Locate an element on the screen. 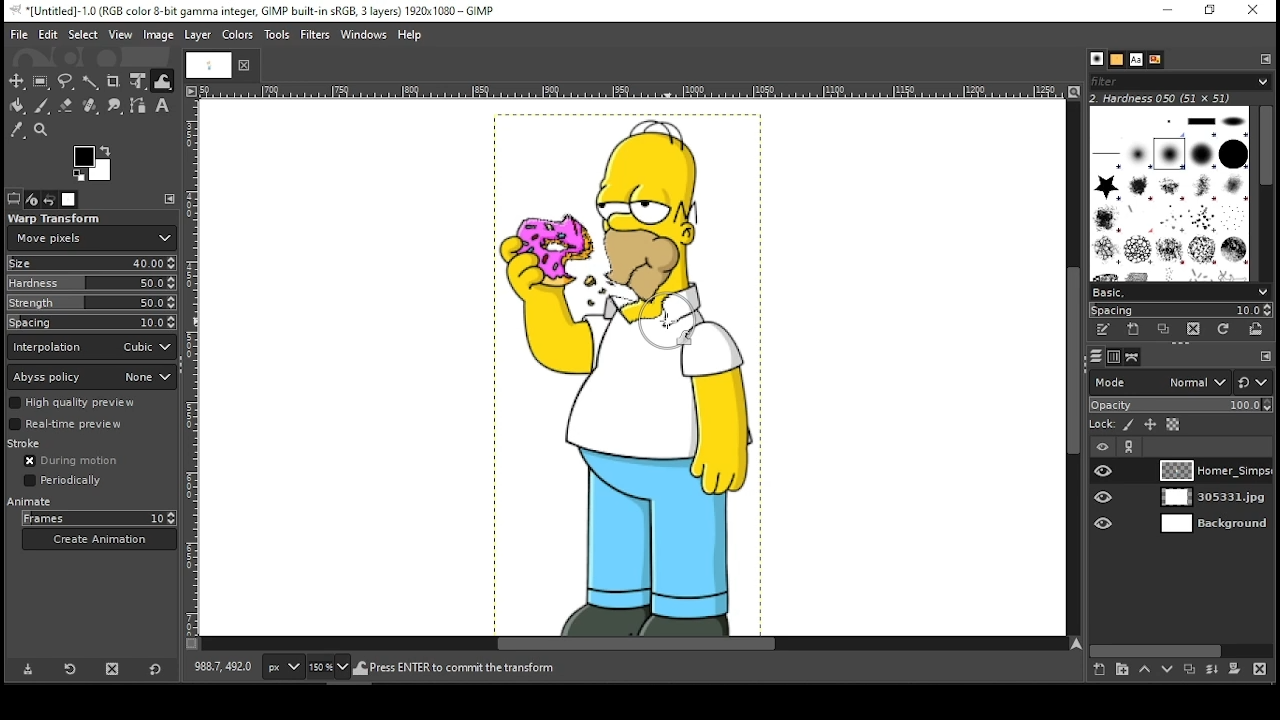 Image resolution: width=1280 pixels, height=720 pixels. rectangular select tool is located at coordinates (43, 80).